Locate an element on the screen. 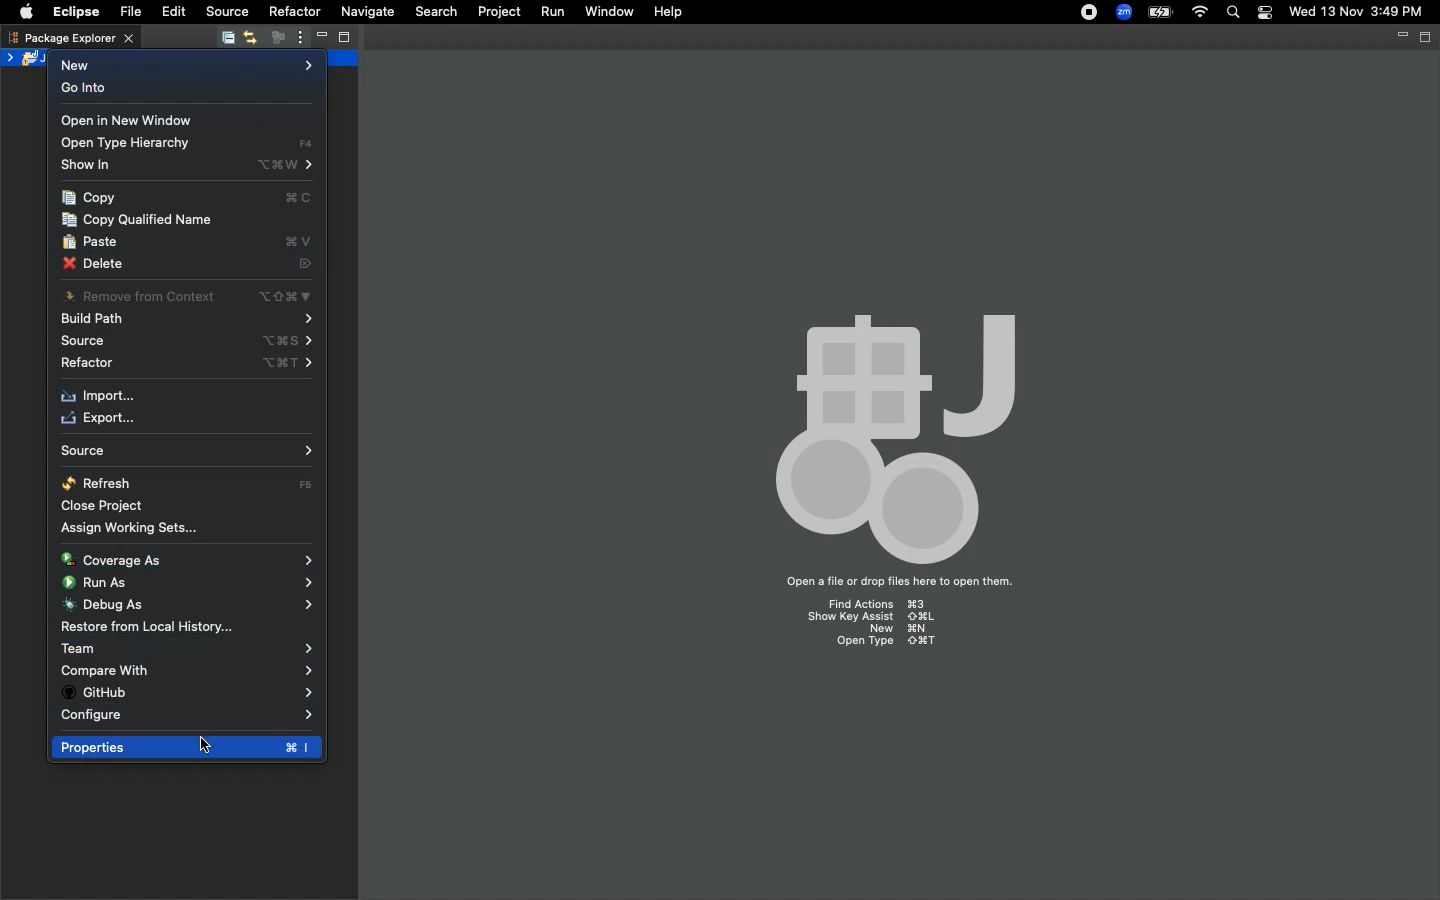  Link with editor is located at coordinates (251, 37).